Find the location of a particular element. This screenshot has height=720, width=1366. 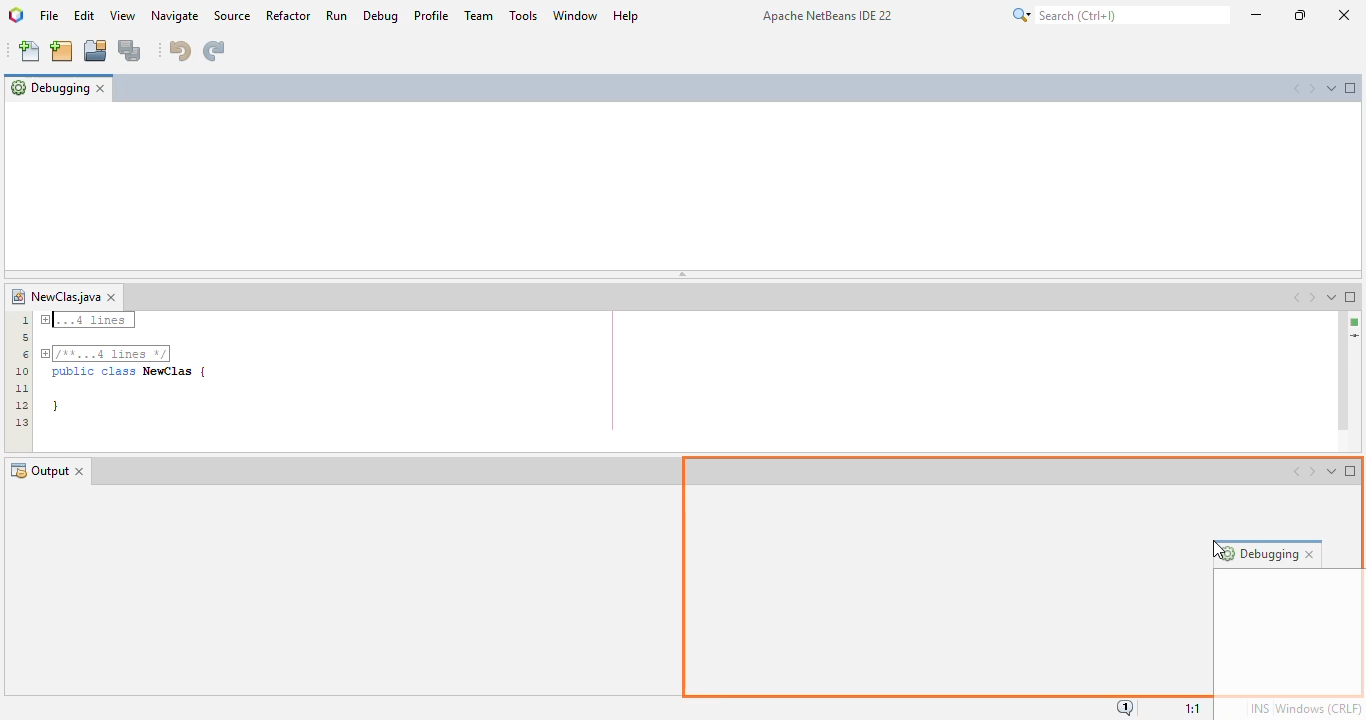

scroll documents left is located at coordinates (1297, 297).